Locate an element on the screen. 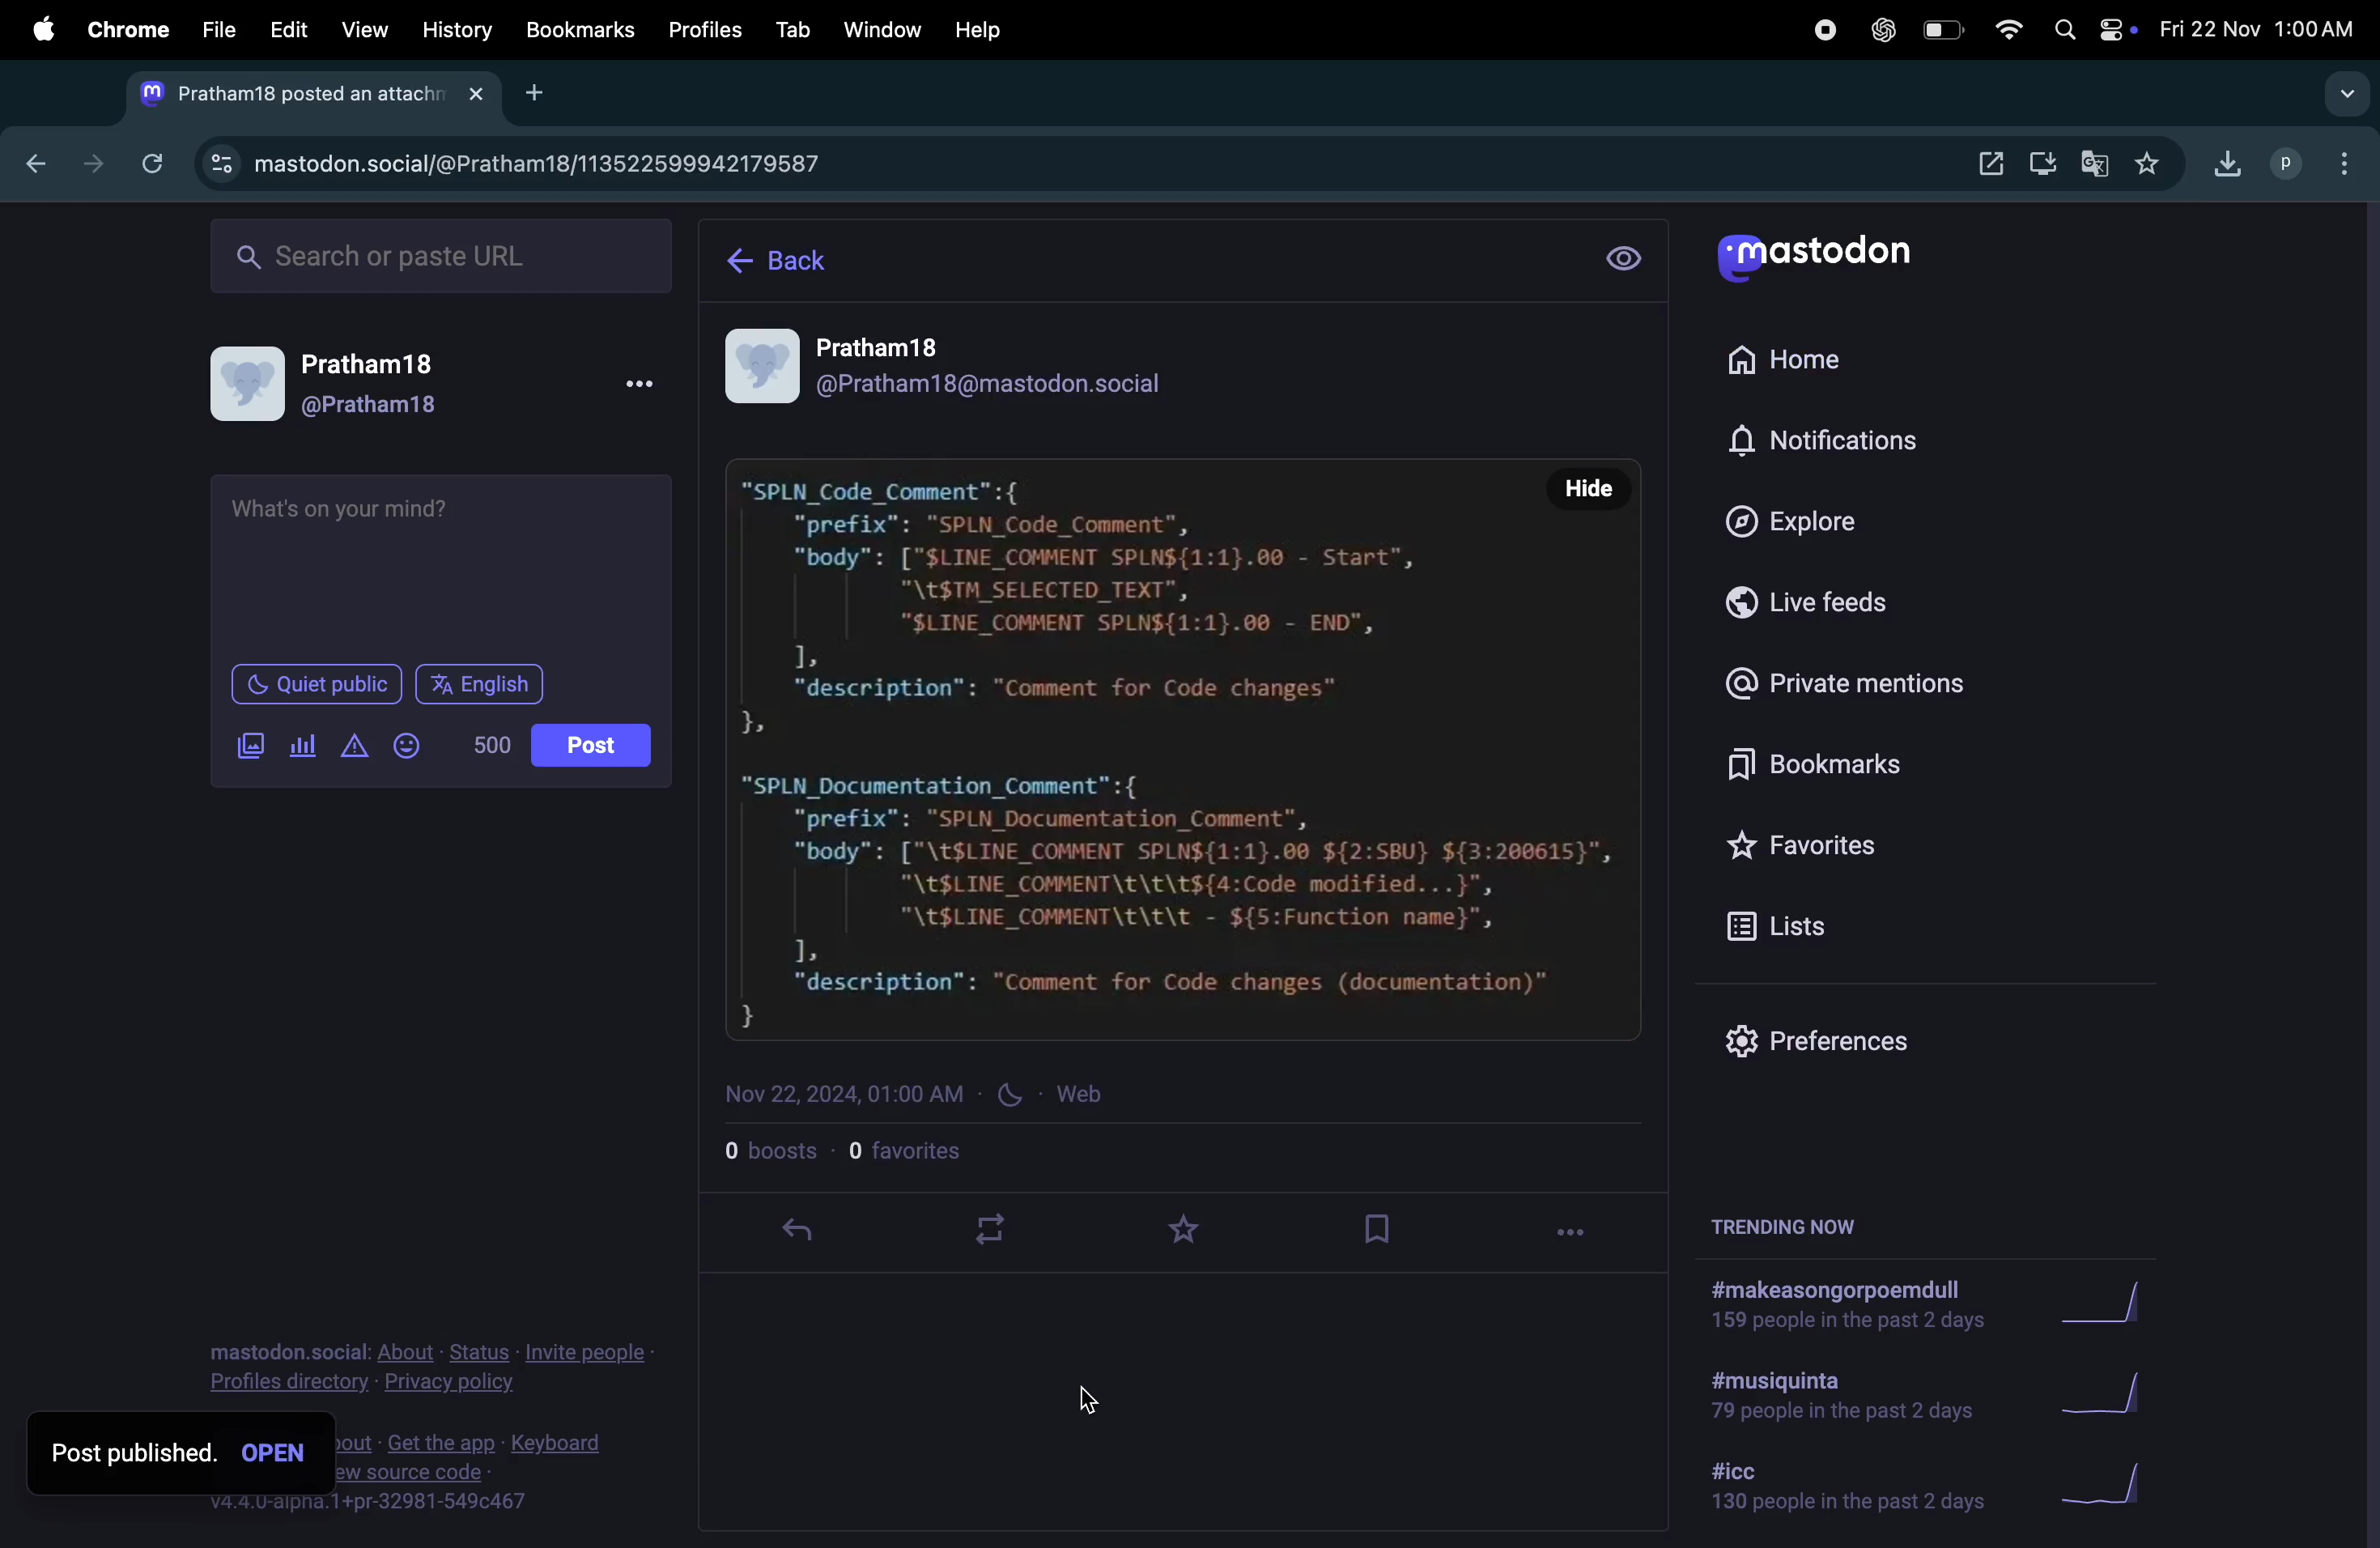 The width and height of the screenshot is (2380, 1548). graphs is located at coordinates (2111, 1305).